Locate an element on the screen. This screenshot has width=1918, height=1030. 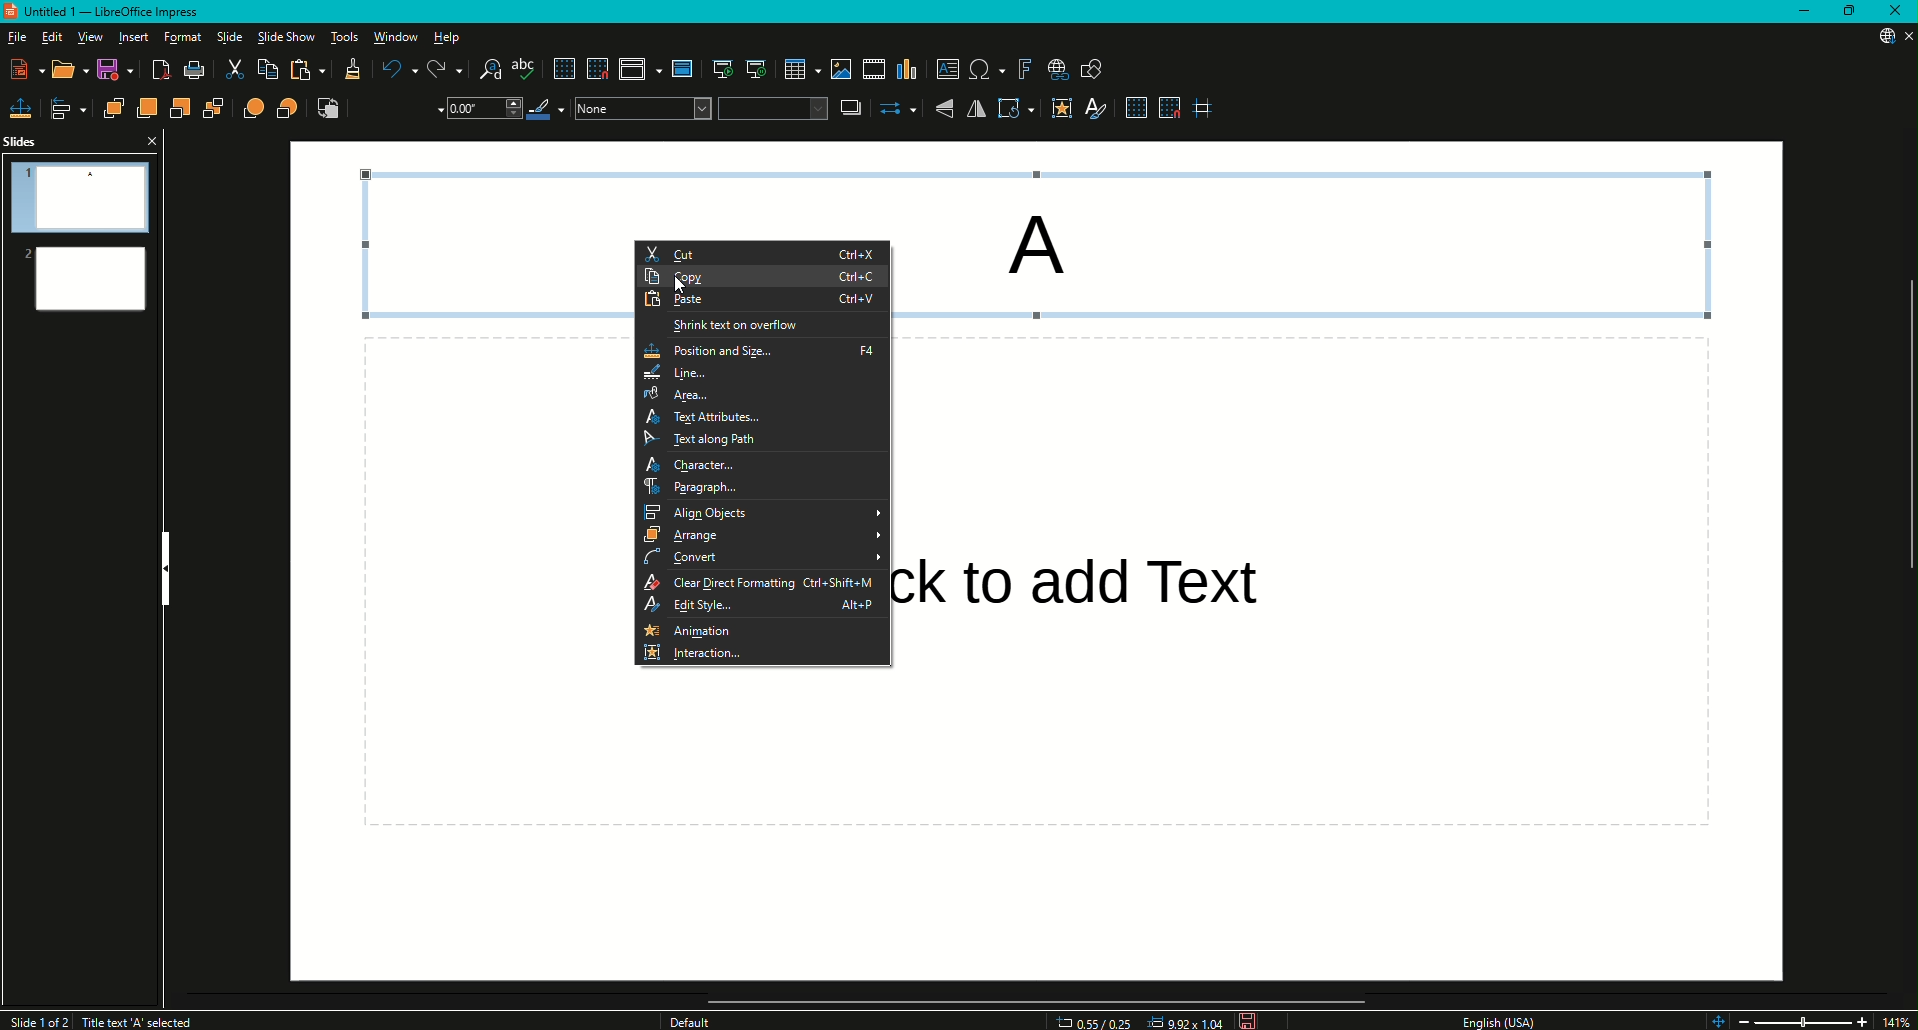
 is located at coordinates (694, 1022).